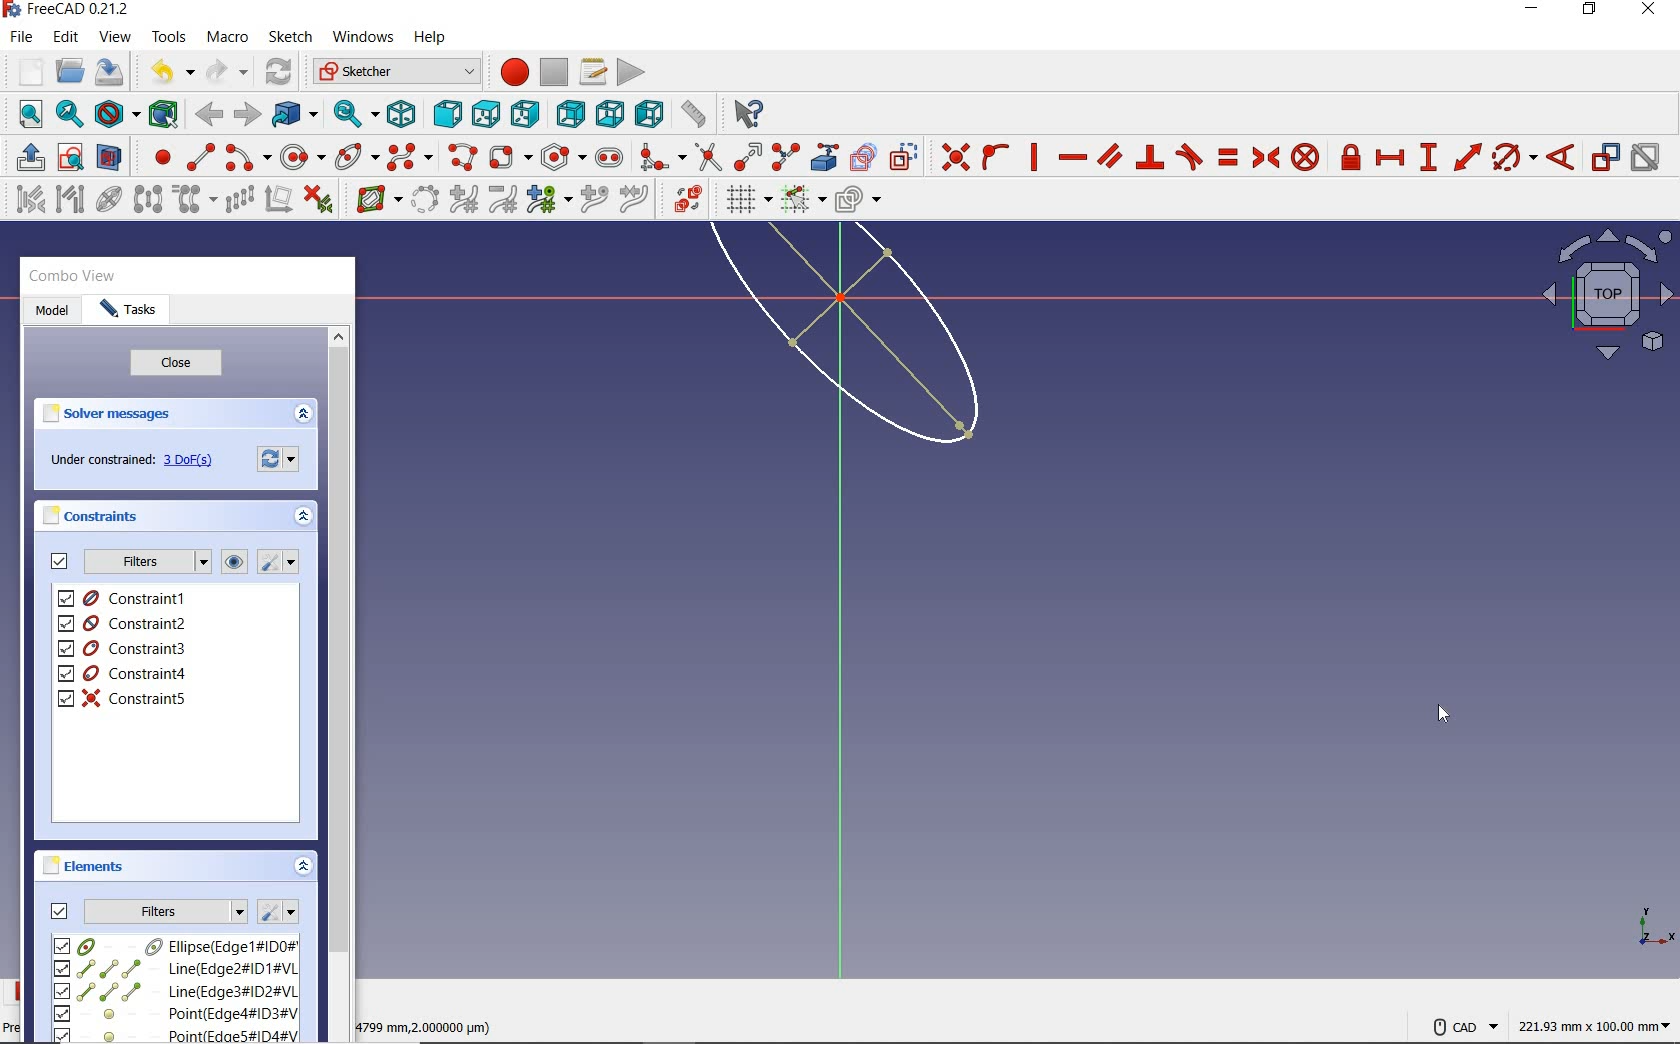 This screenshot has height=1044, width=1680. I want to click on show/hide internal geometry, so click(112, 198).